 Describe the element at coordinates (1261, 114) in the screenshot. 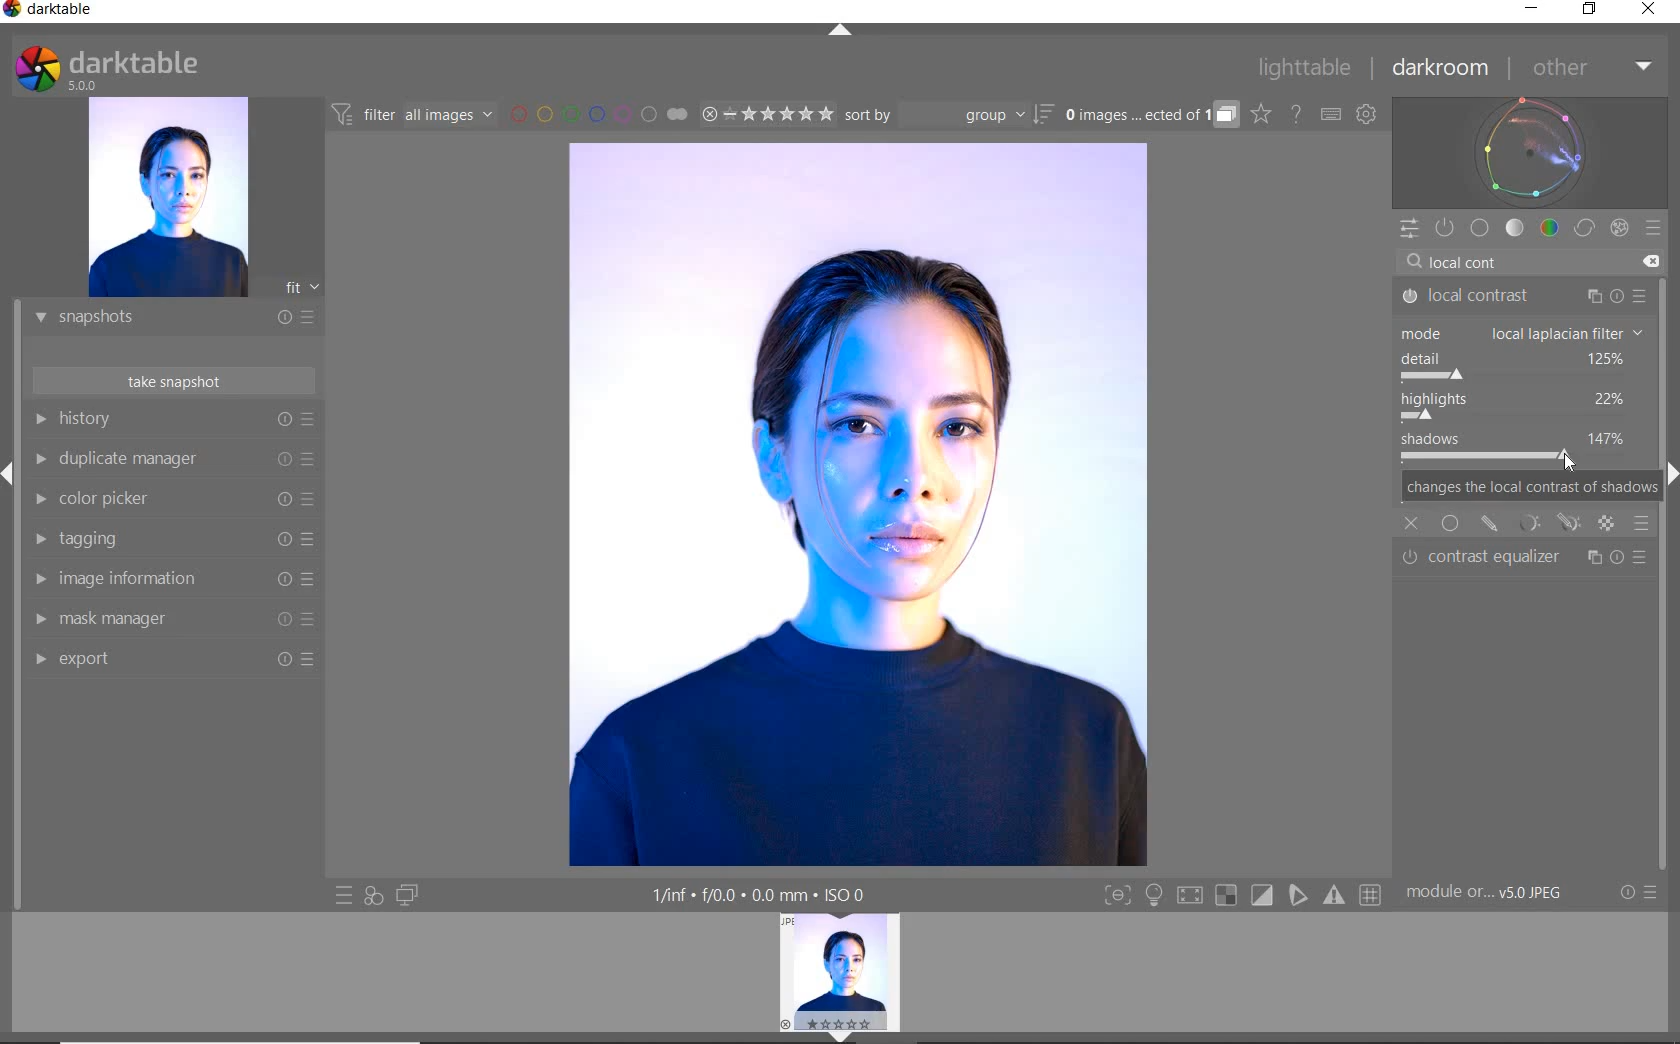

I see `CLICK TO CHANGE THE OVERLAYS SHOWN ON THUMBNAILS` at that location.